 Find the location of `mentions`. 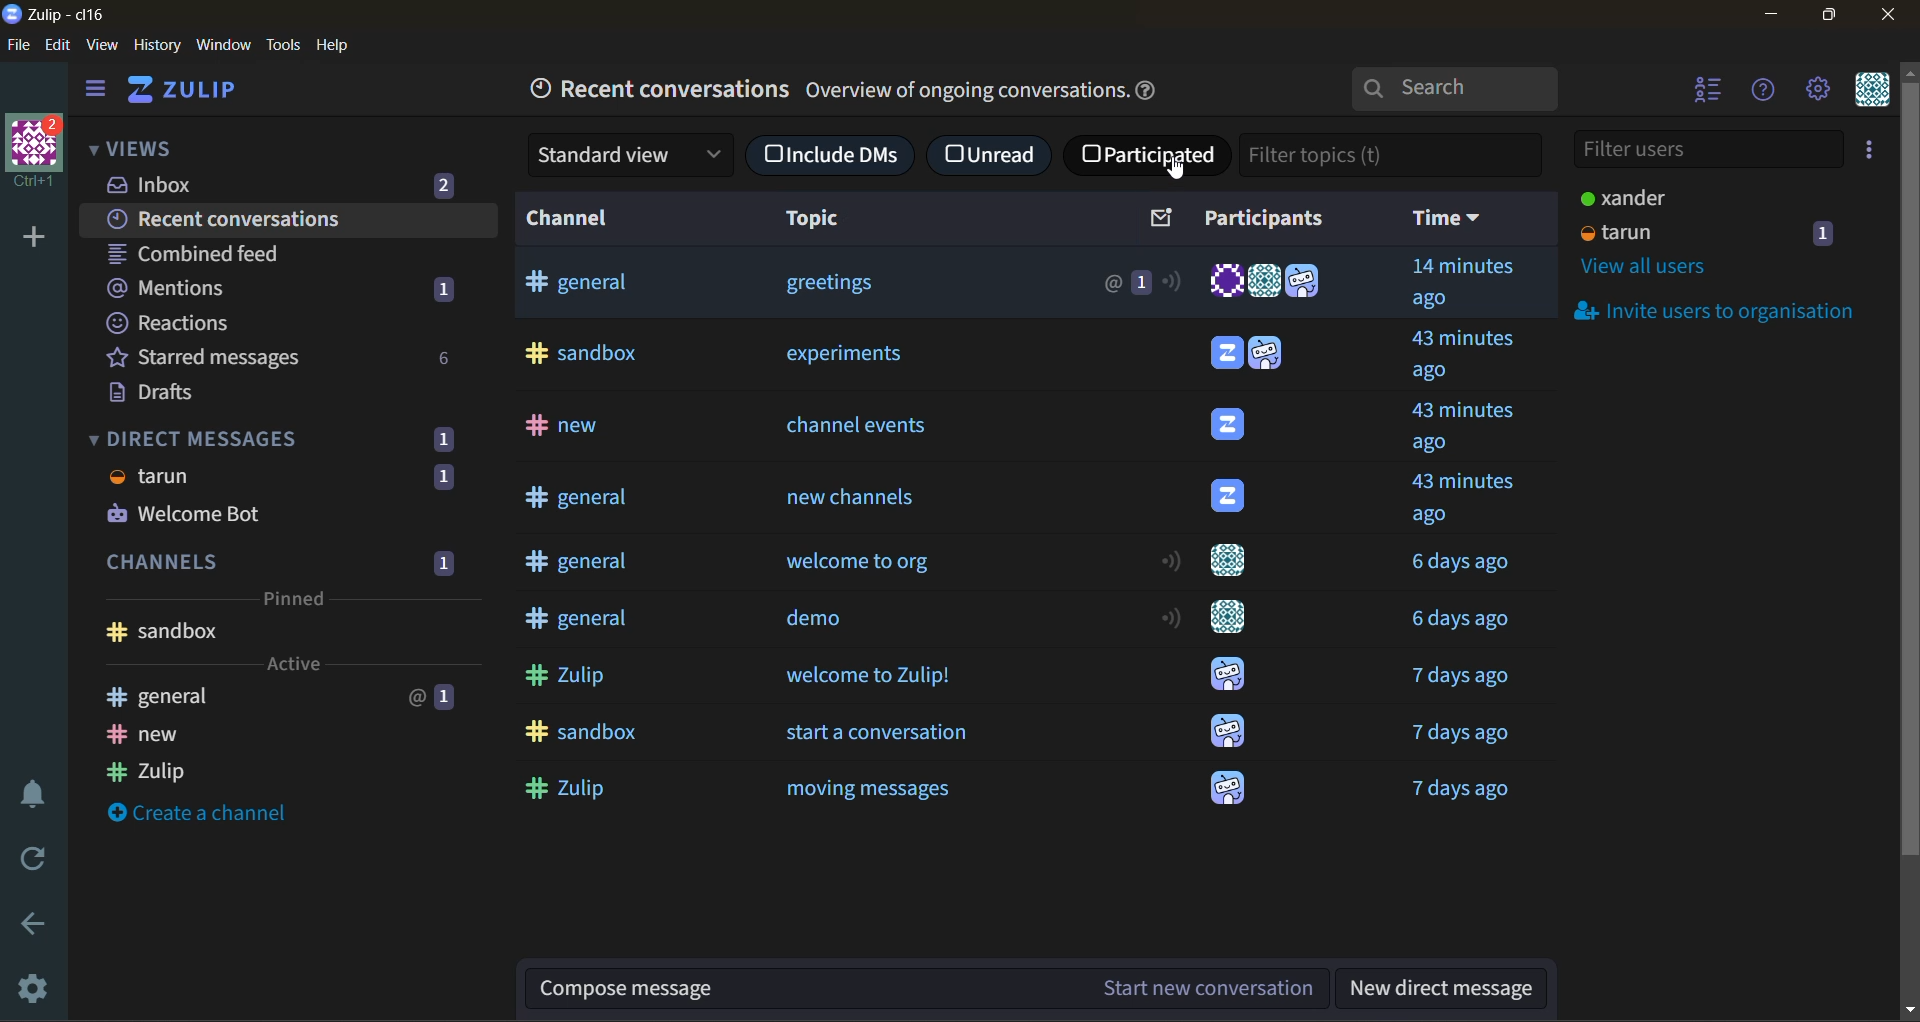

mentions is located at coordinates (288, 288).